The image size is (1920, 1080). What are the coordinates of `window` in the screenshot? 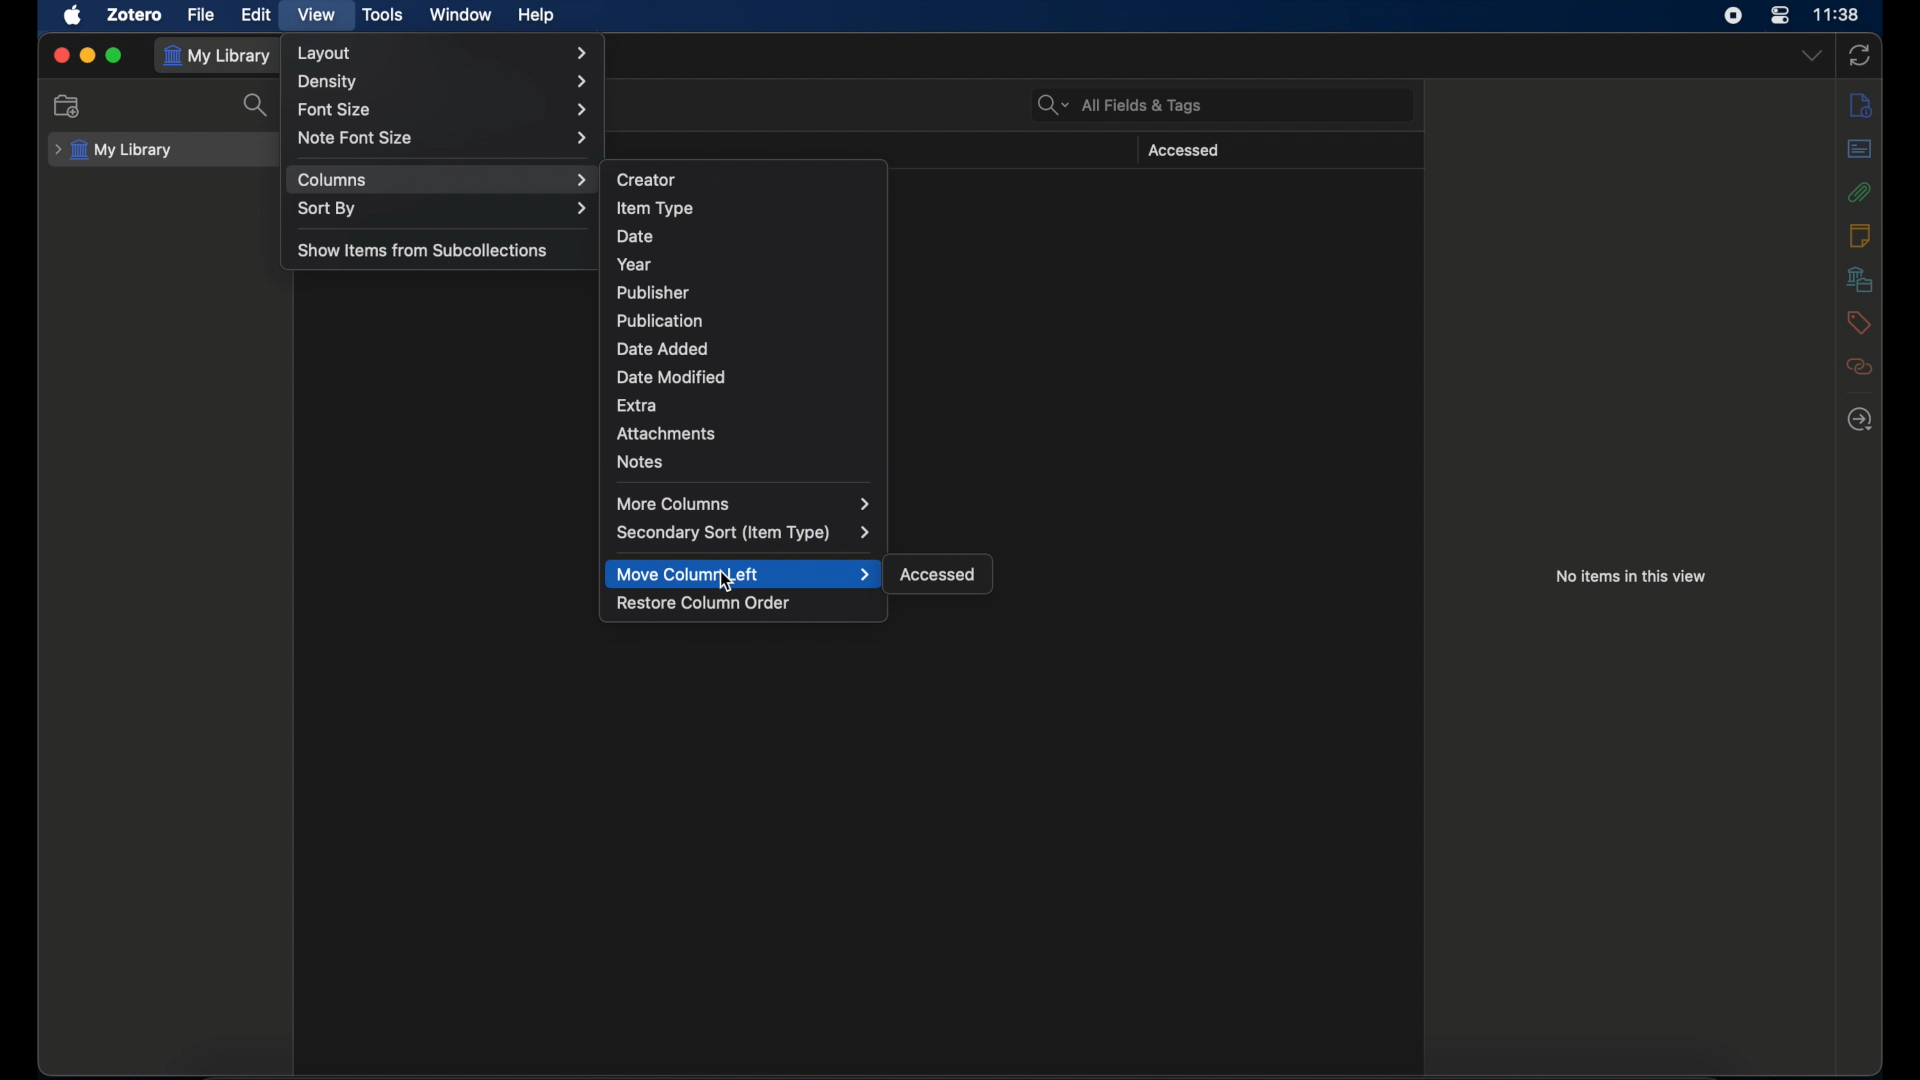 It's located at (463, 15).